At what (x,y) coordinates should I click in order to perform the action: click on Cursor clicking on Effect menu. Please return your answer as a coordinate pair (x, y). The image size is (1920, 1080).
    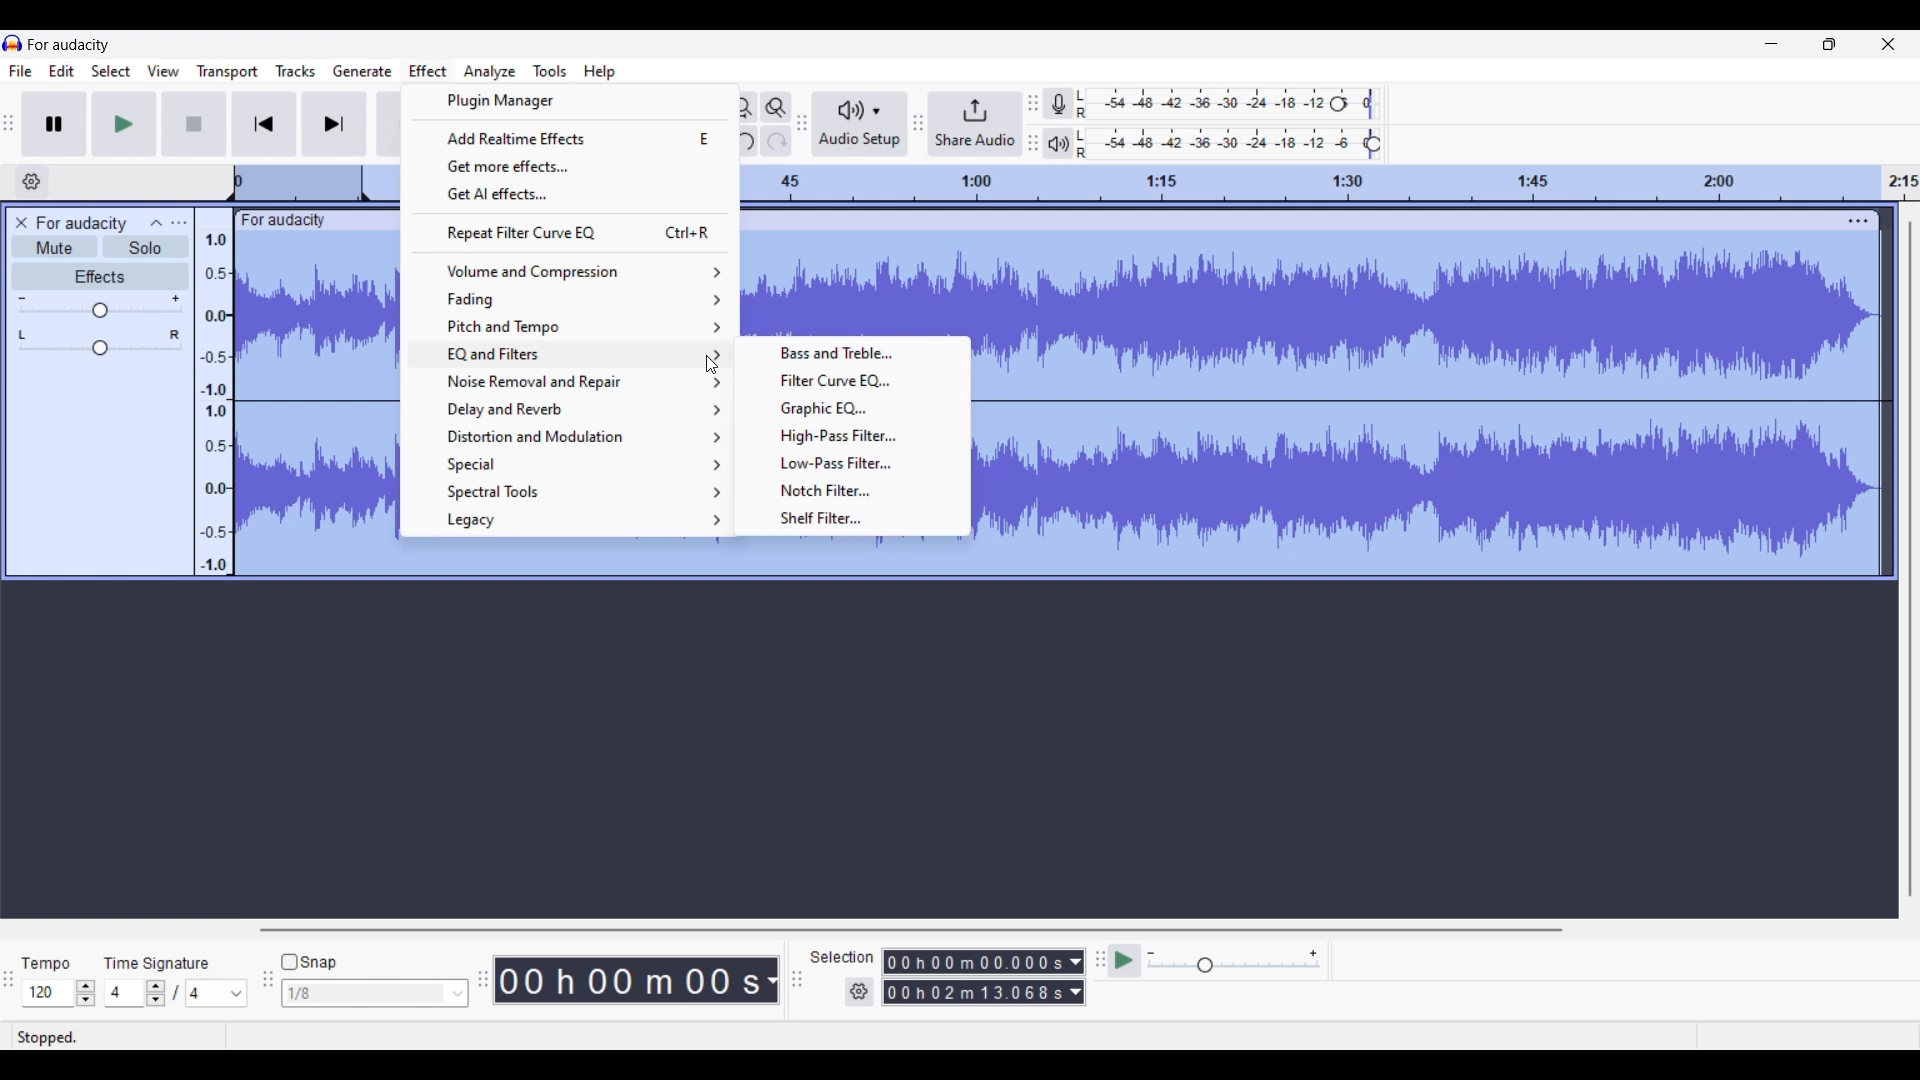
    Looking at the image, I should click on (426, 80).